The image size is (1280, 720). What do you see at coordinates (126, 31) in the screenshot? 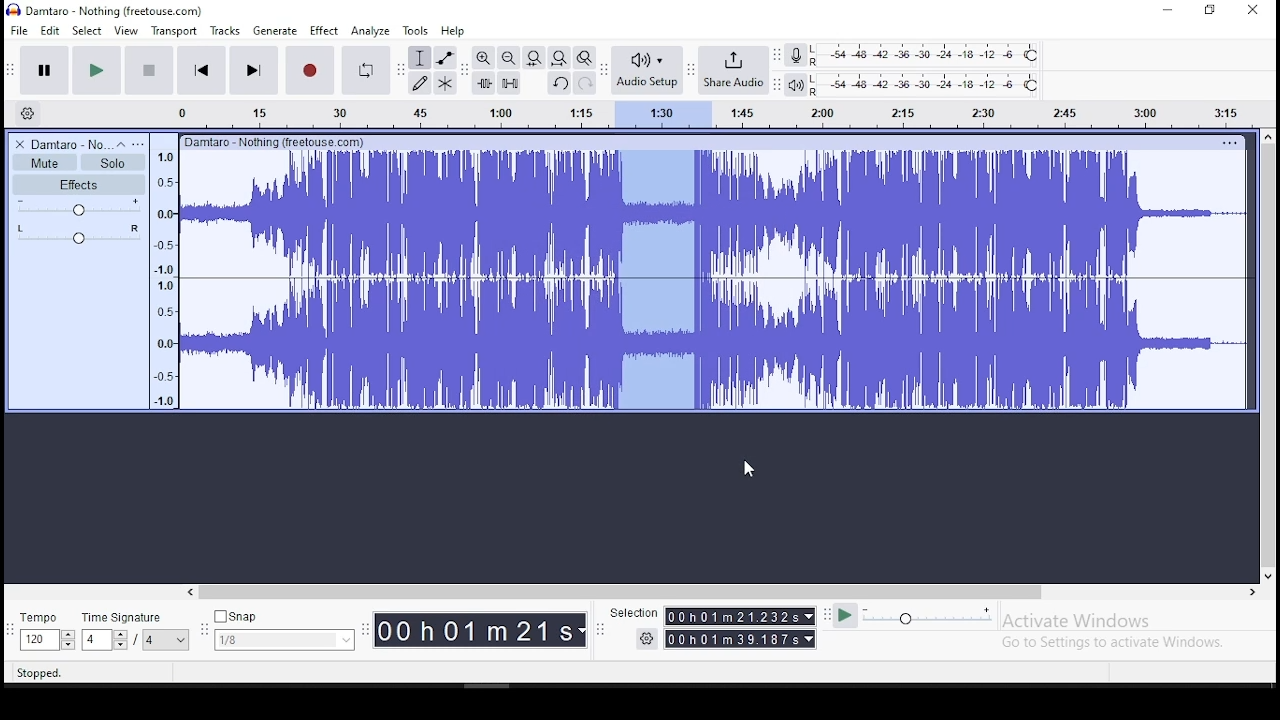
I see `view` at bounding box center [126, 31].